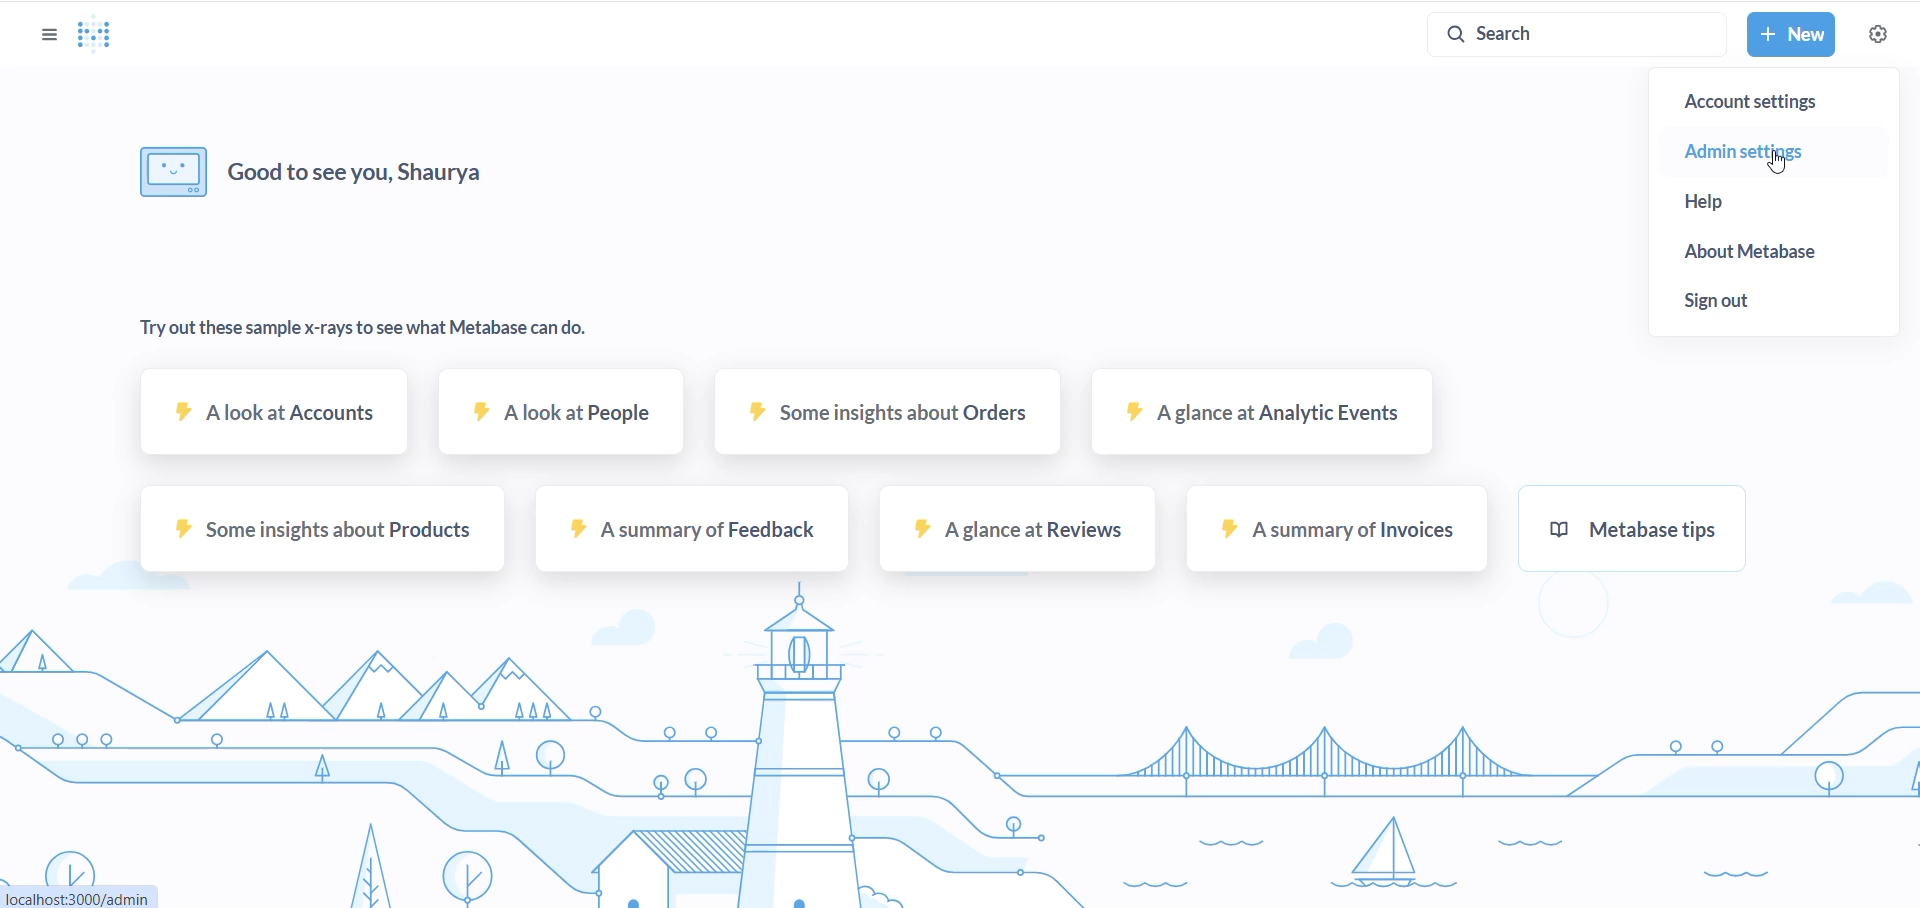 The image size is (1920, 908). I want to click on A look at people, so click(562, 423).